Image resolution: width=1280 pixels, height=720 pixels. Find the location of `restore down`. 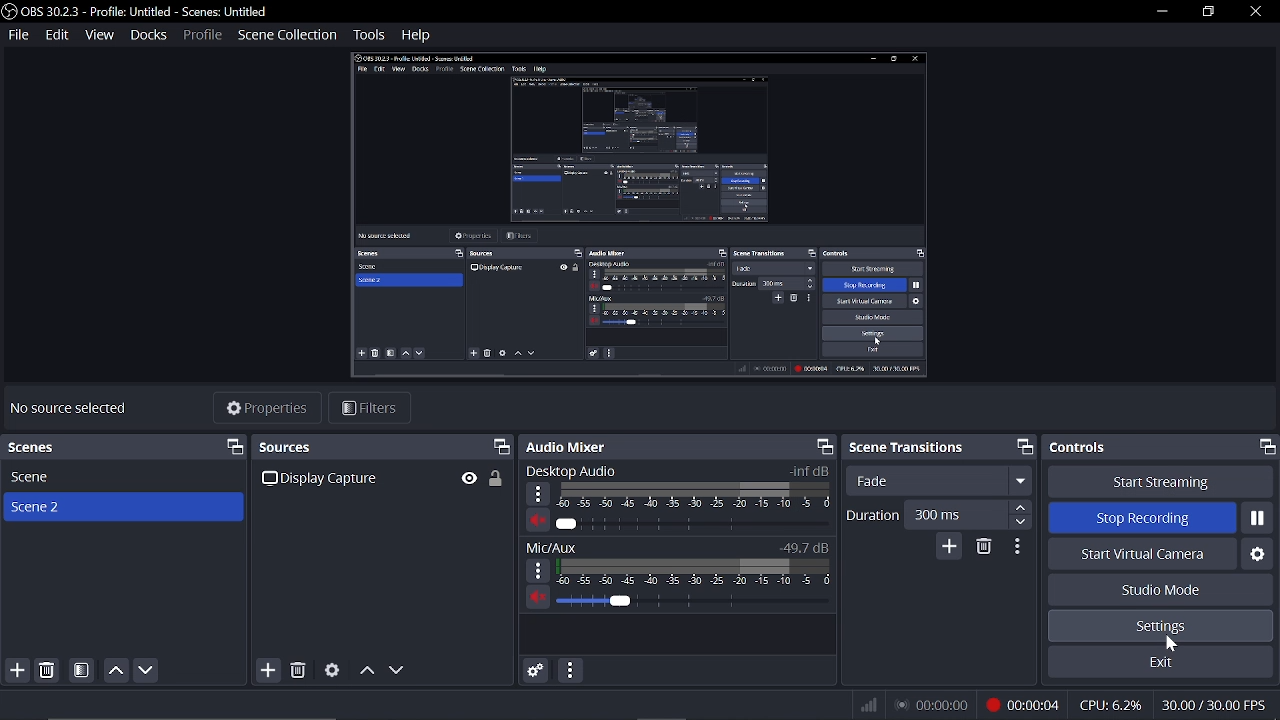

restore down is located at coordinates (1204, 11).